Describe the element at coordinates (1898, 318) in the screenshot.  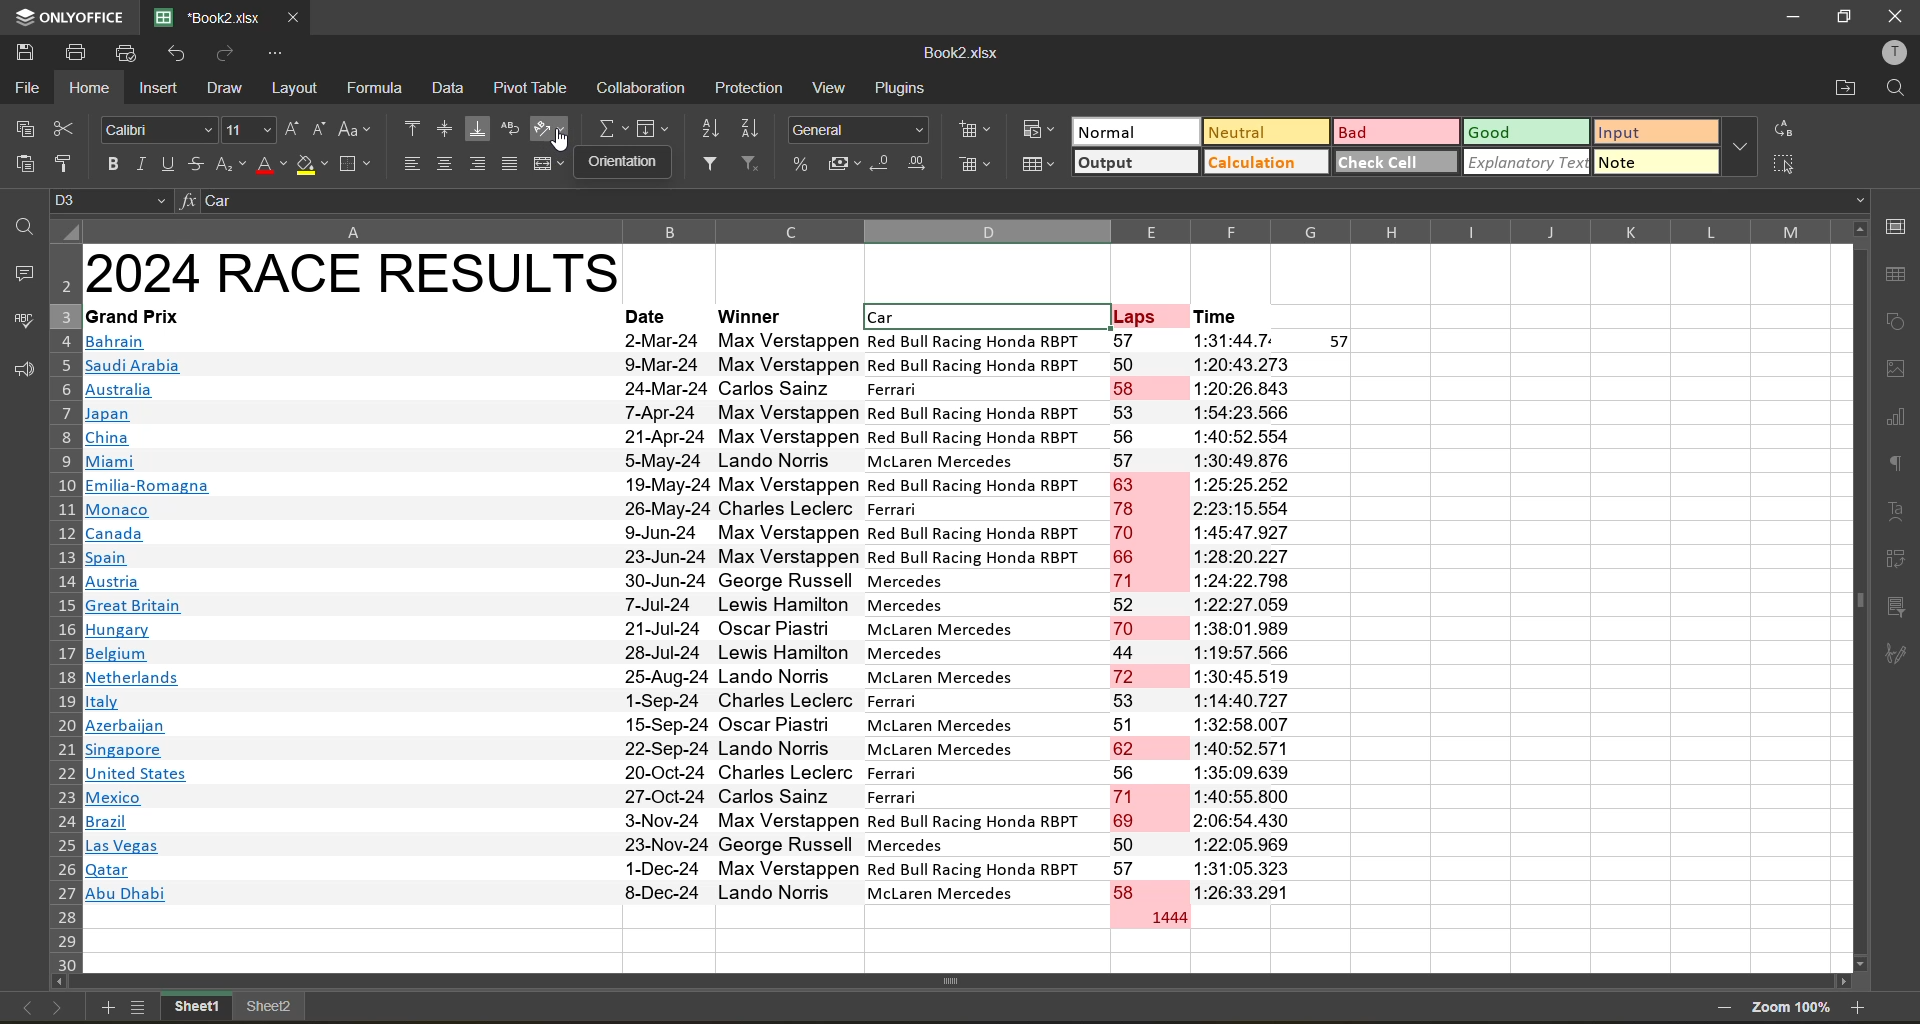
I see `shapes` at that location.